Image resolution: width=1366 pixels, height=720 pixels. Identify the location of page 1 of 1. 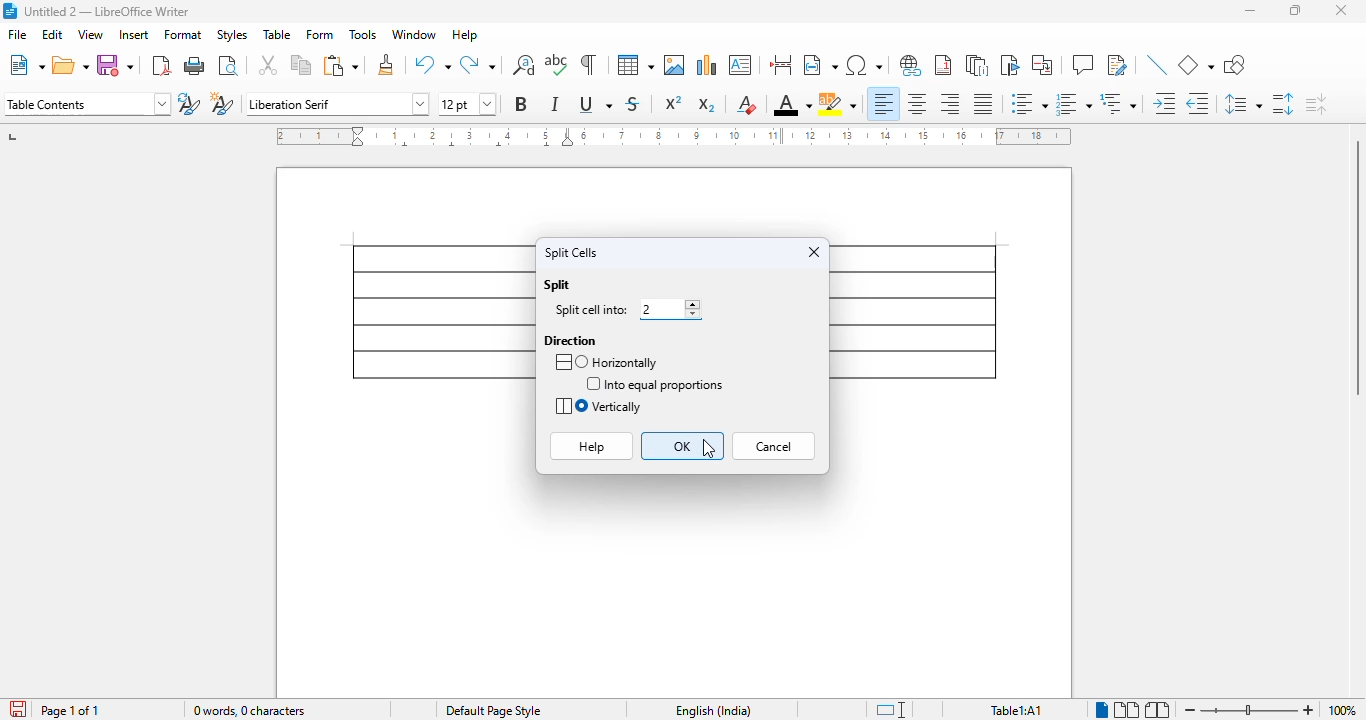
(70, 710).